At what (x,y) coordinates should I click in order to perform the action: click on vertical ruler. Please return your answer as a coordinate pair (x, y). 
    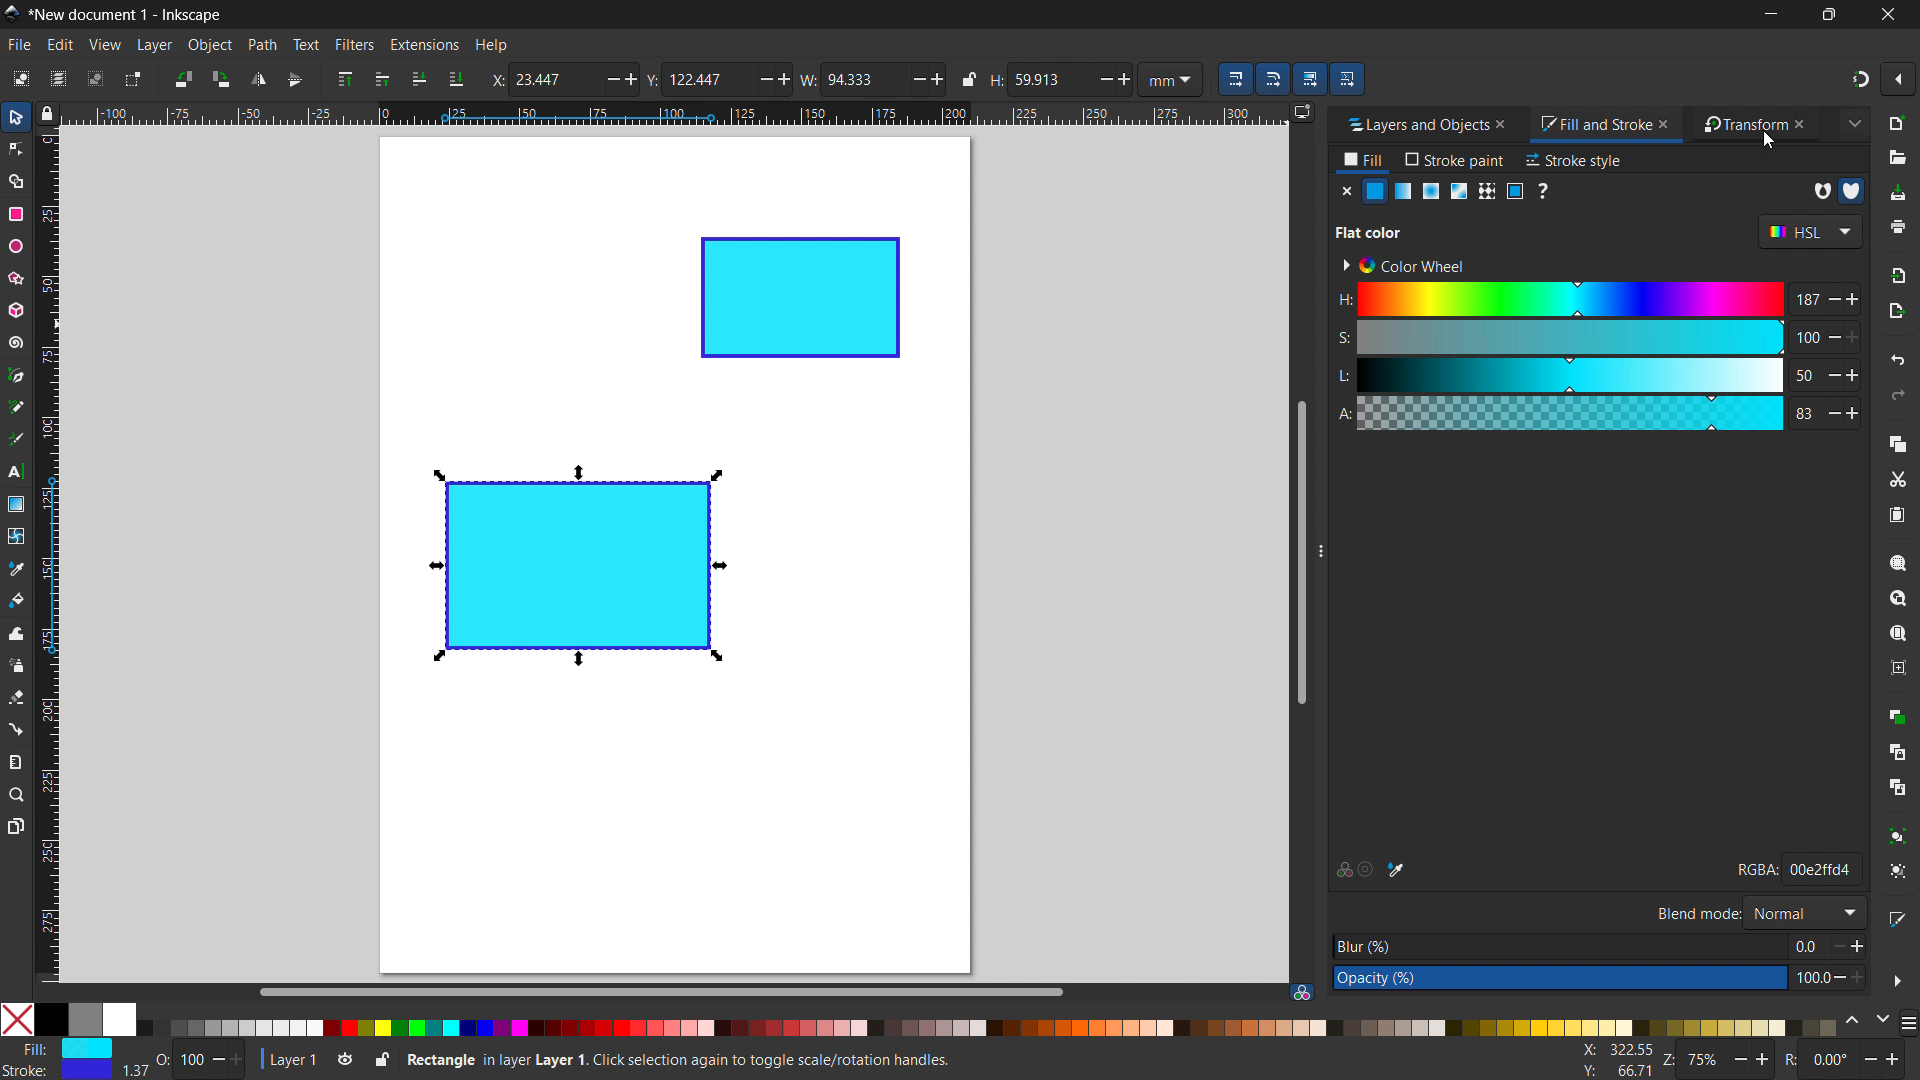
    Looking at the image, I should click on (48, 559).